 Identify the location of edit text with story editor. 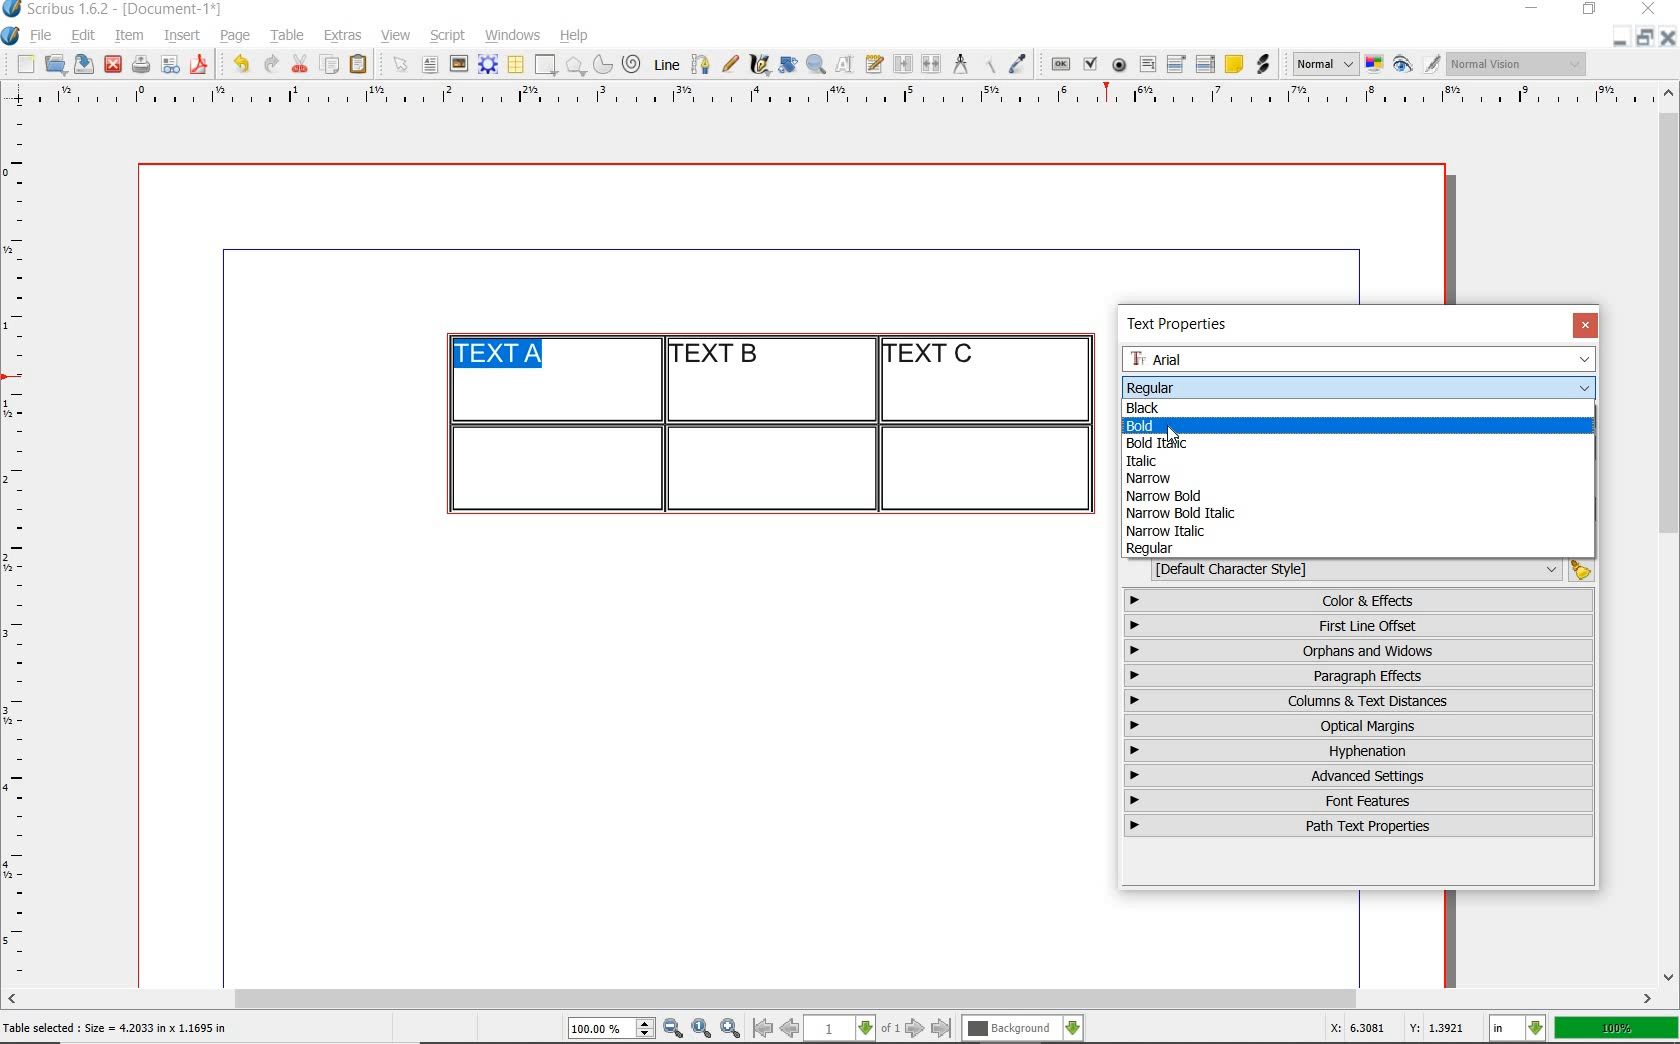
(874, 63).